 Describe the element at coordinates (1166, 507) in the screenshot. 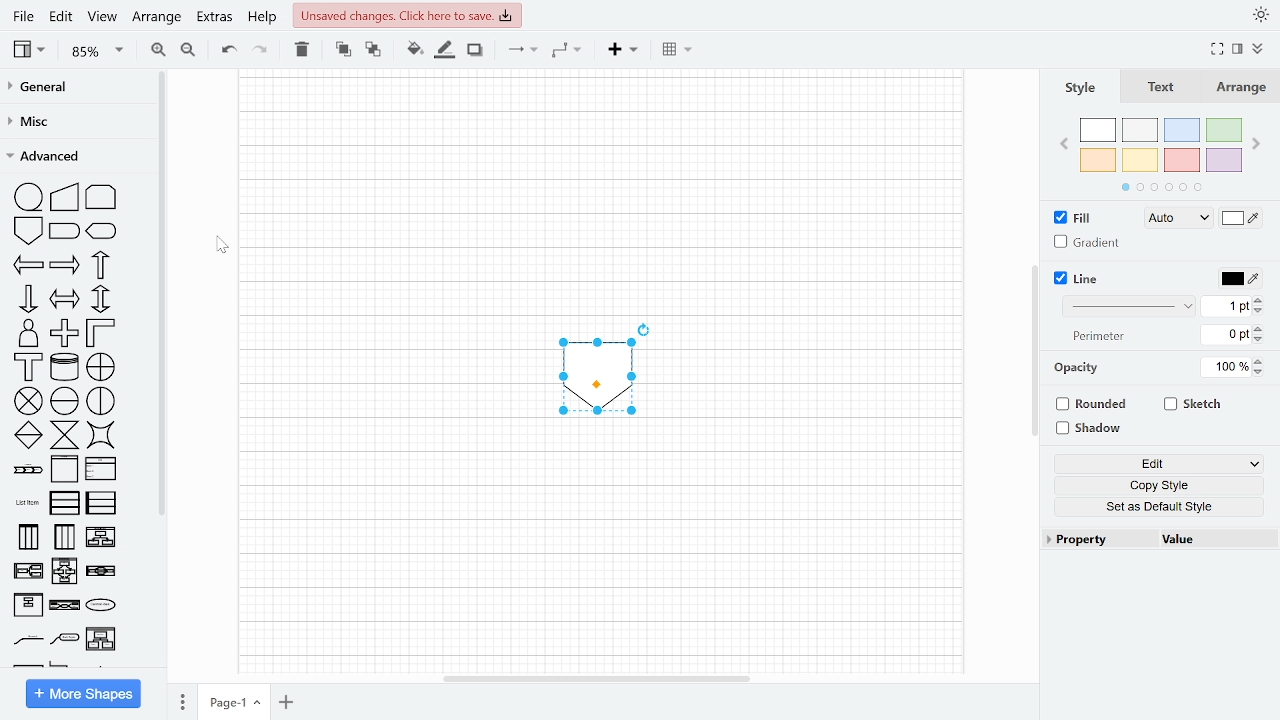

I see `Set as default style` at that location.